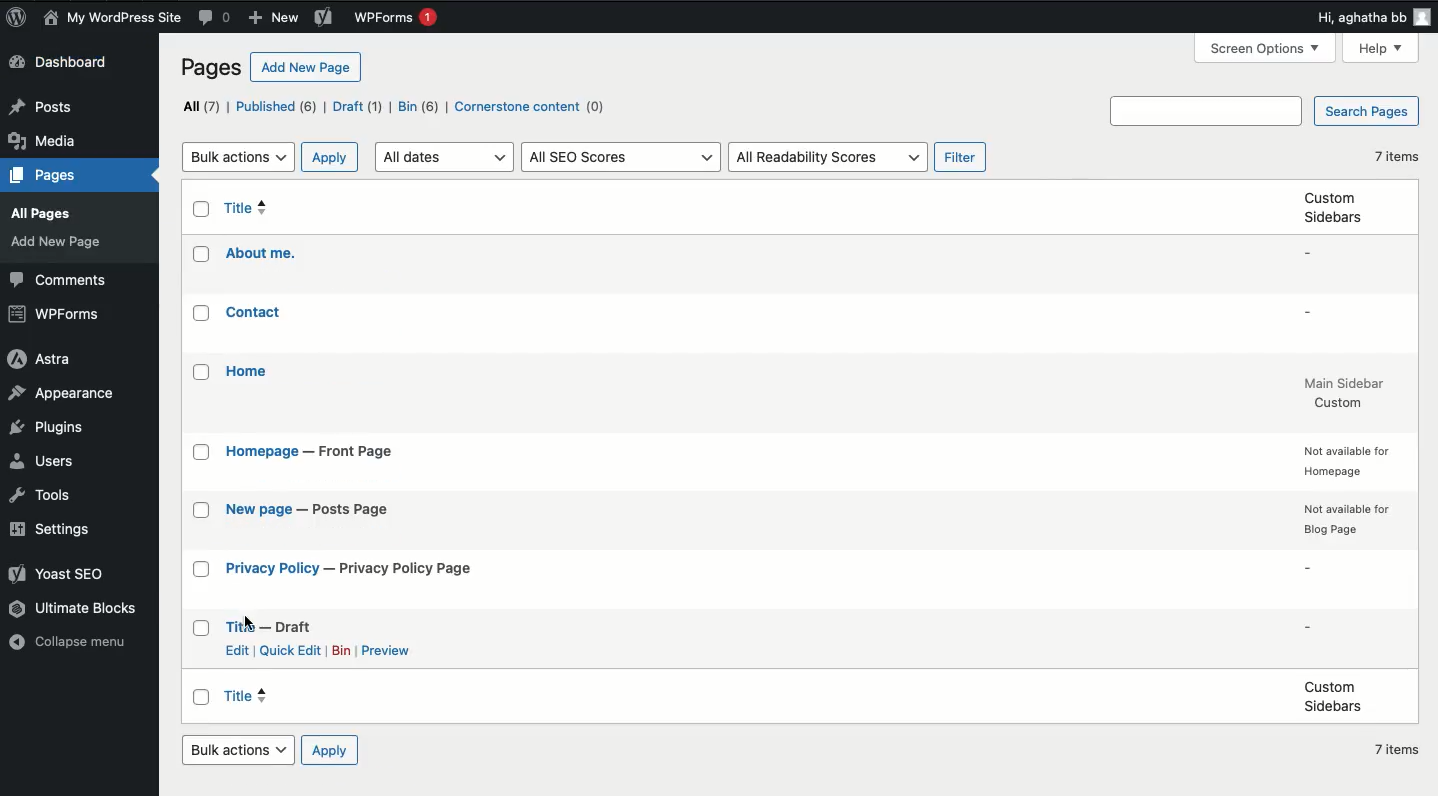  I want to click on Collapse menu, so click(75, 644).